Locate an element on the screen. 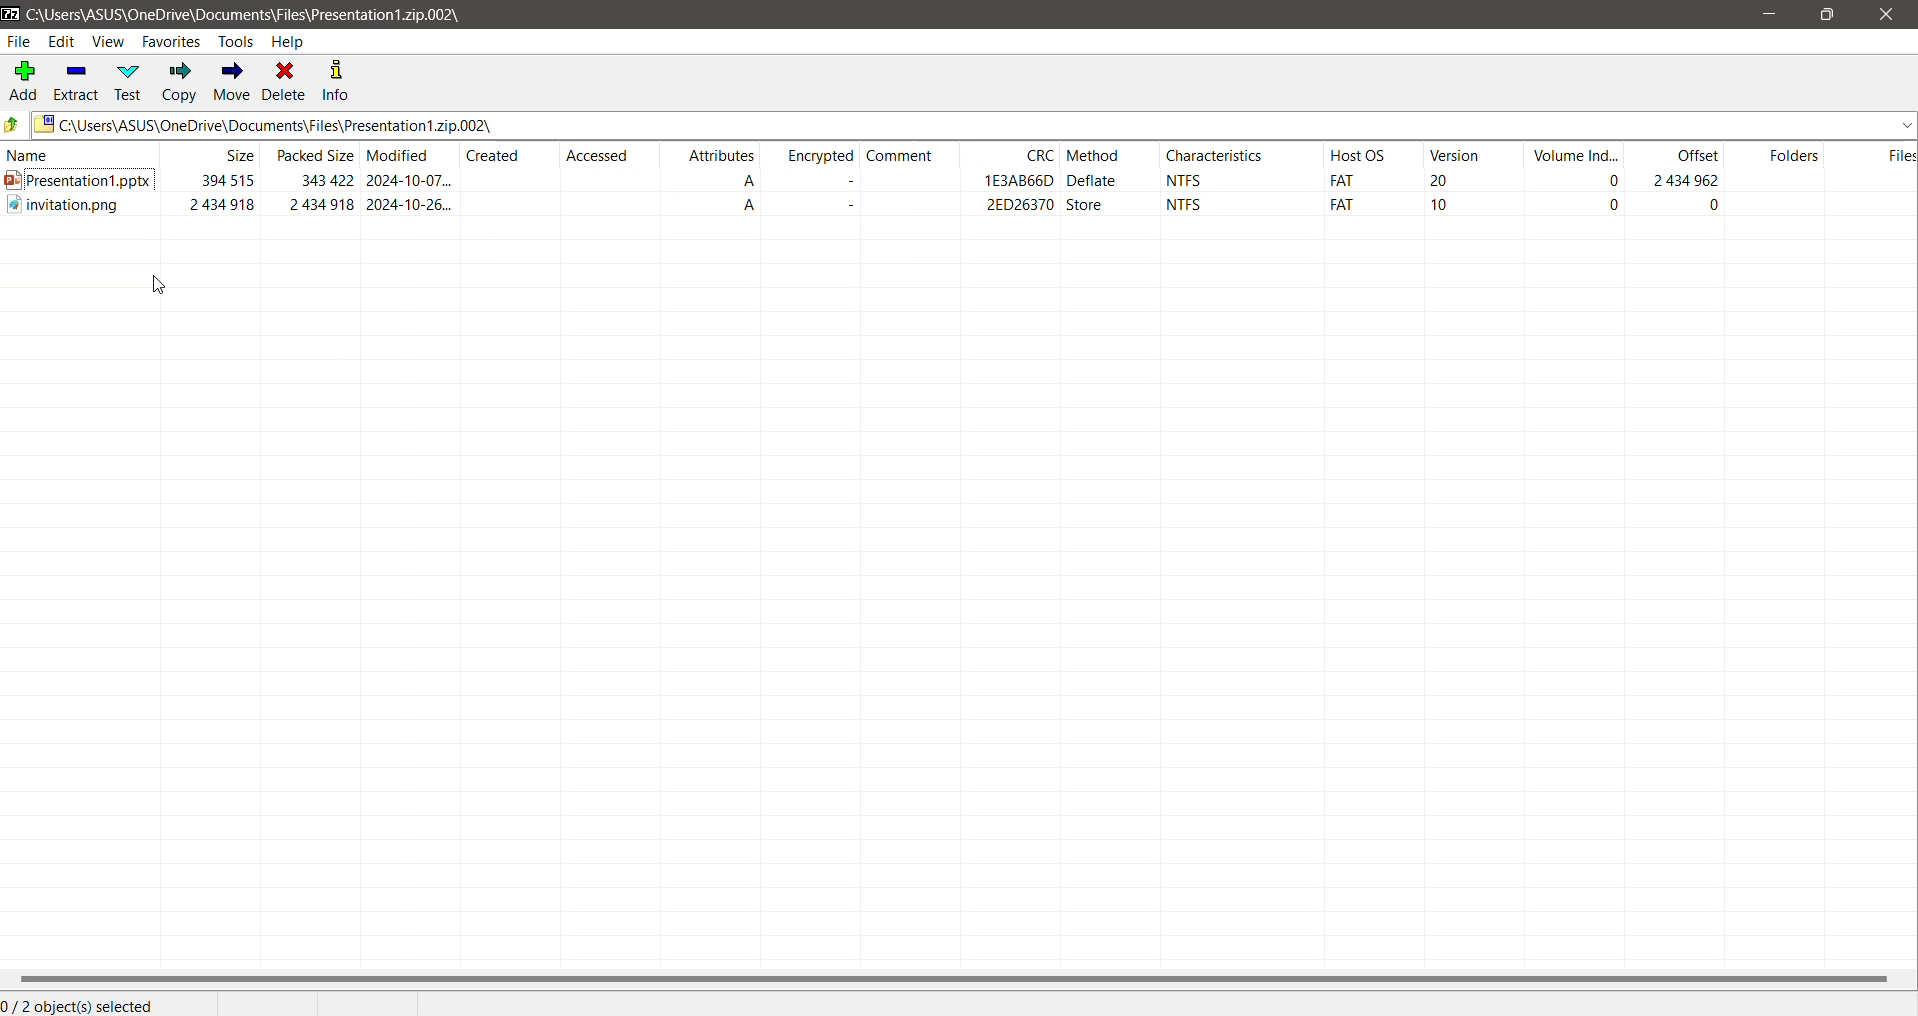 The width and height of the screenshot is (1918, 1016). Host OS is located at coordinates (1372, 155).